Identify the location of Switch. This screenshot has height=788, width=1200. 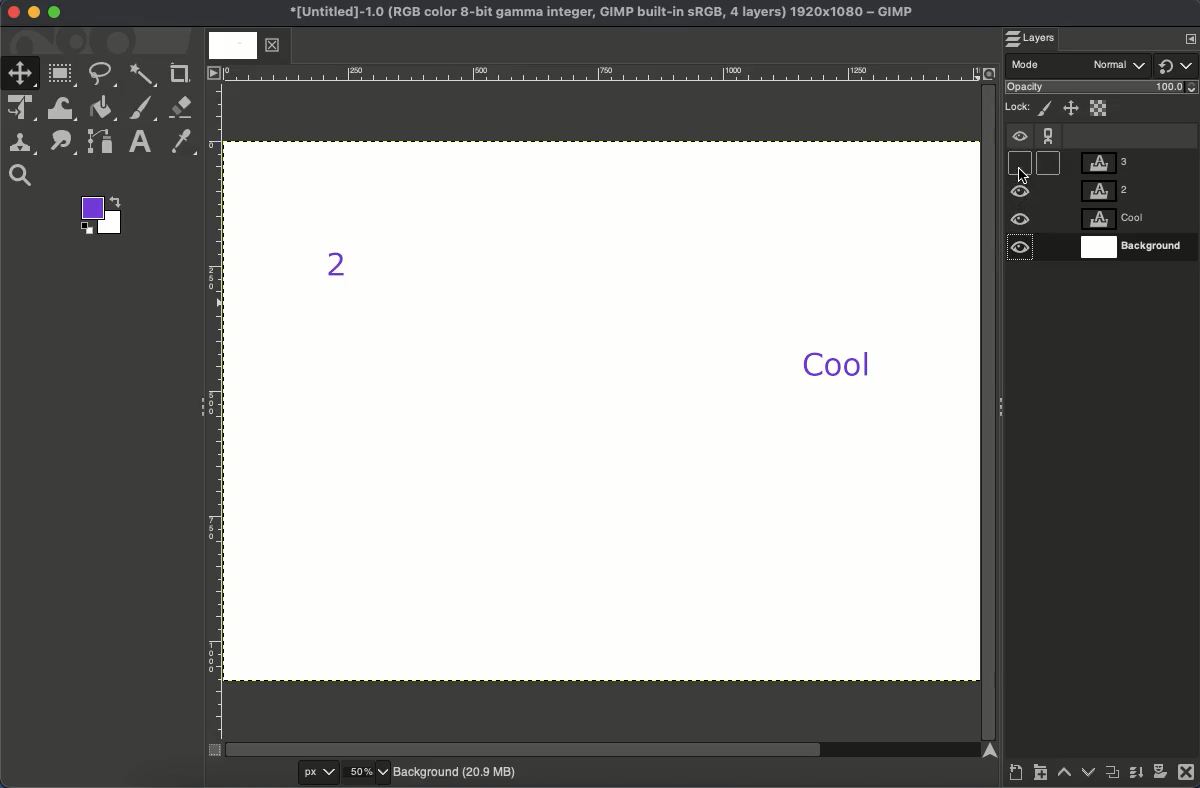
(1177, 65).